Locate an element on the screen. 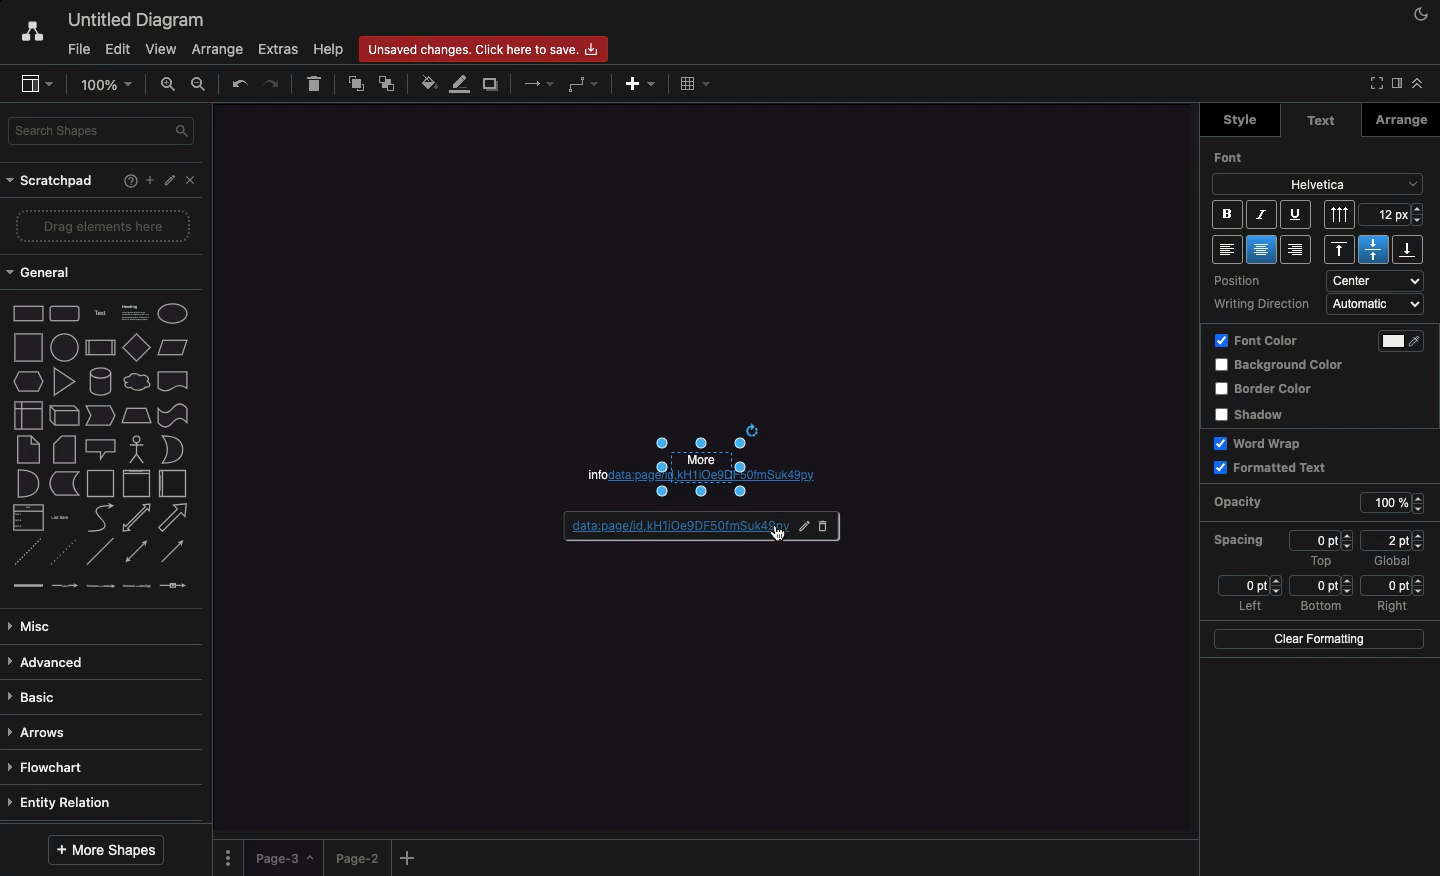  Clear formatting is located at coordinates (1317, 638).